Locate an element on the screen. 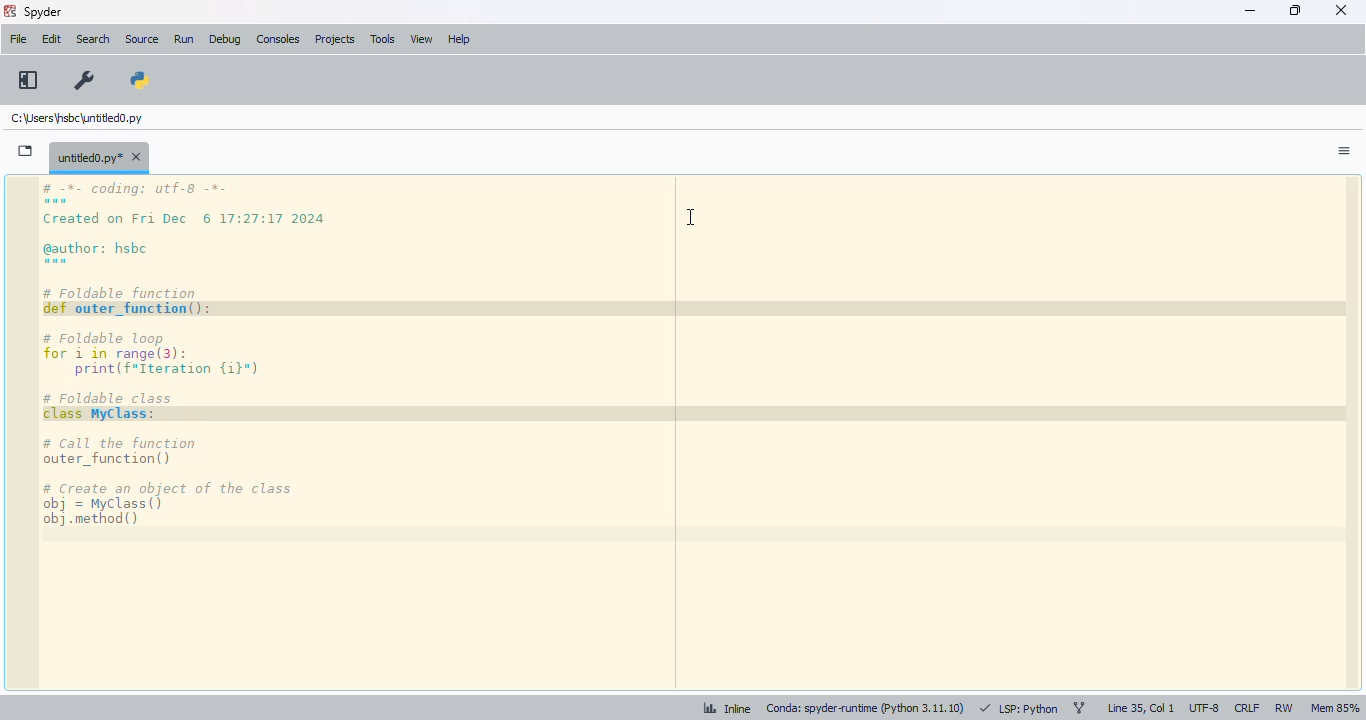 Image resolution: width=1366 pixels, height=720 pixels. LSP: python is located at coordinates (1019, 709).